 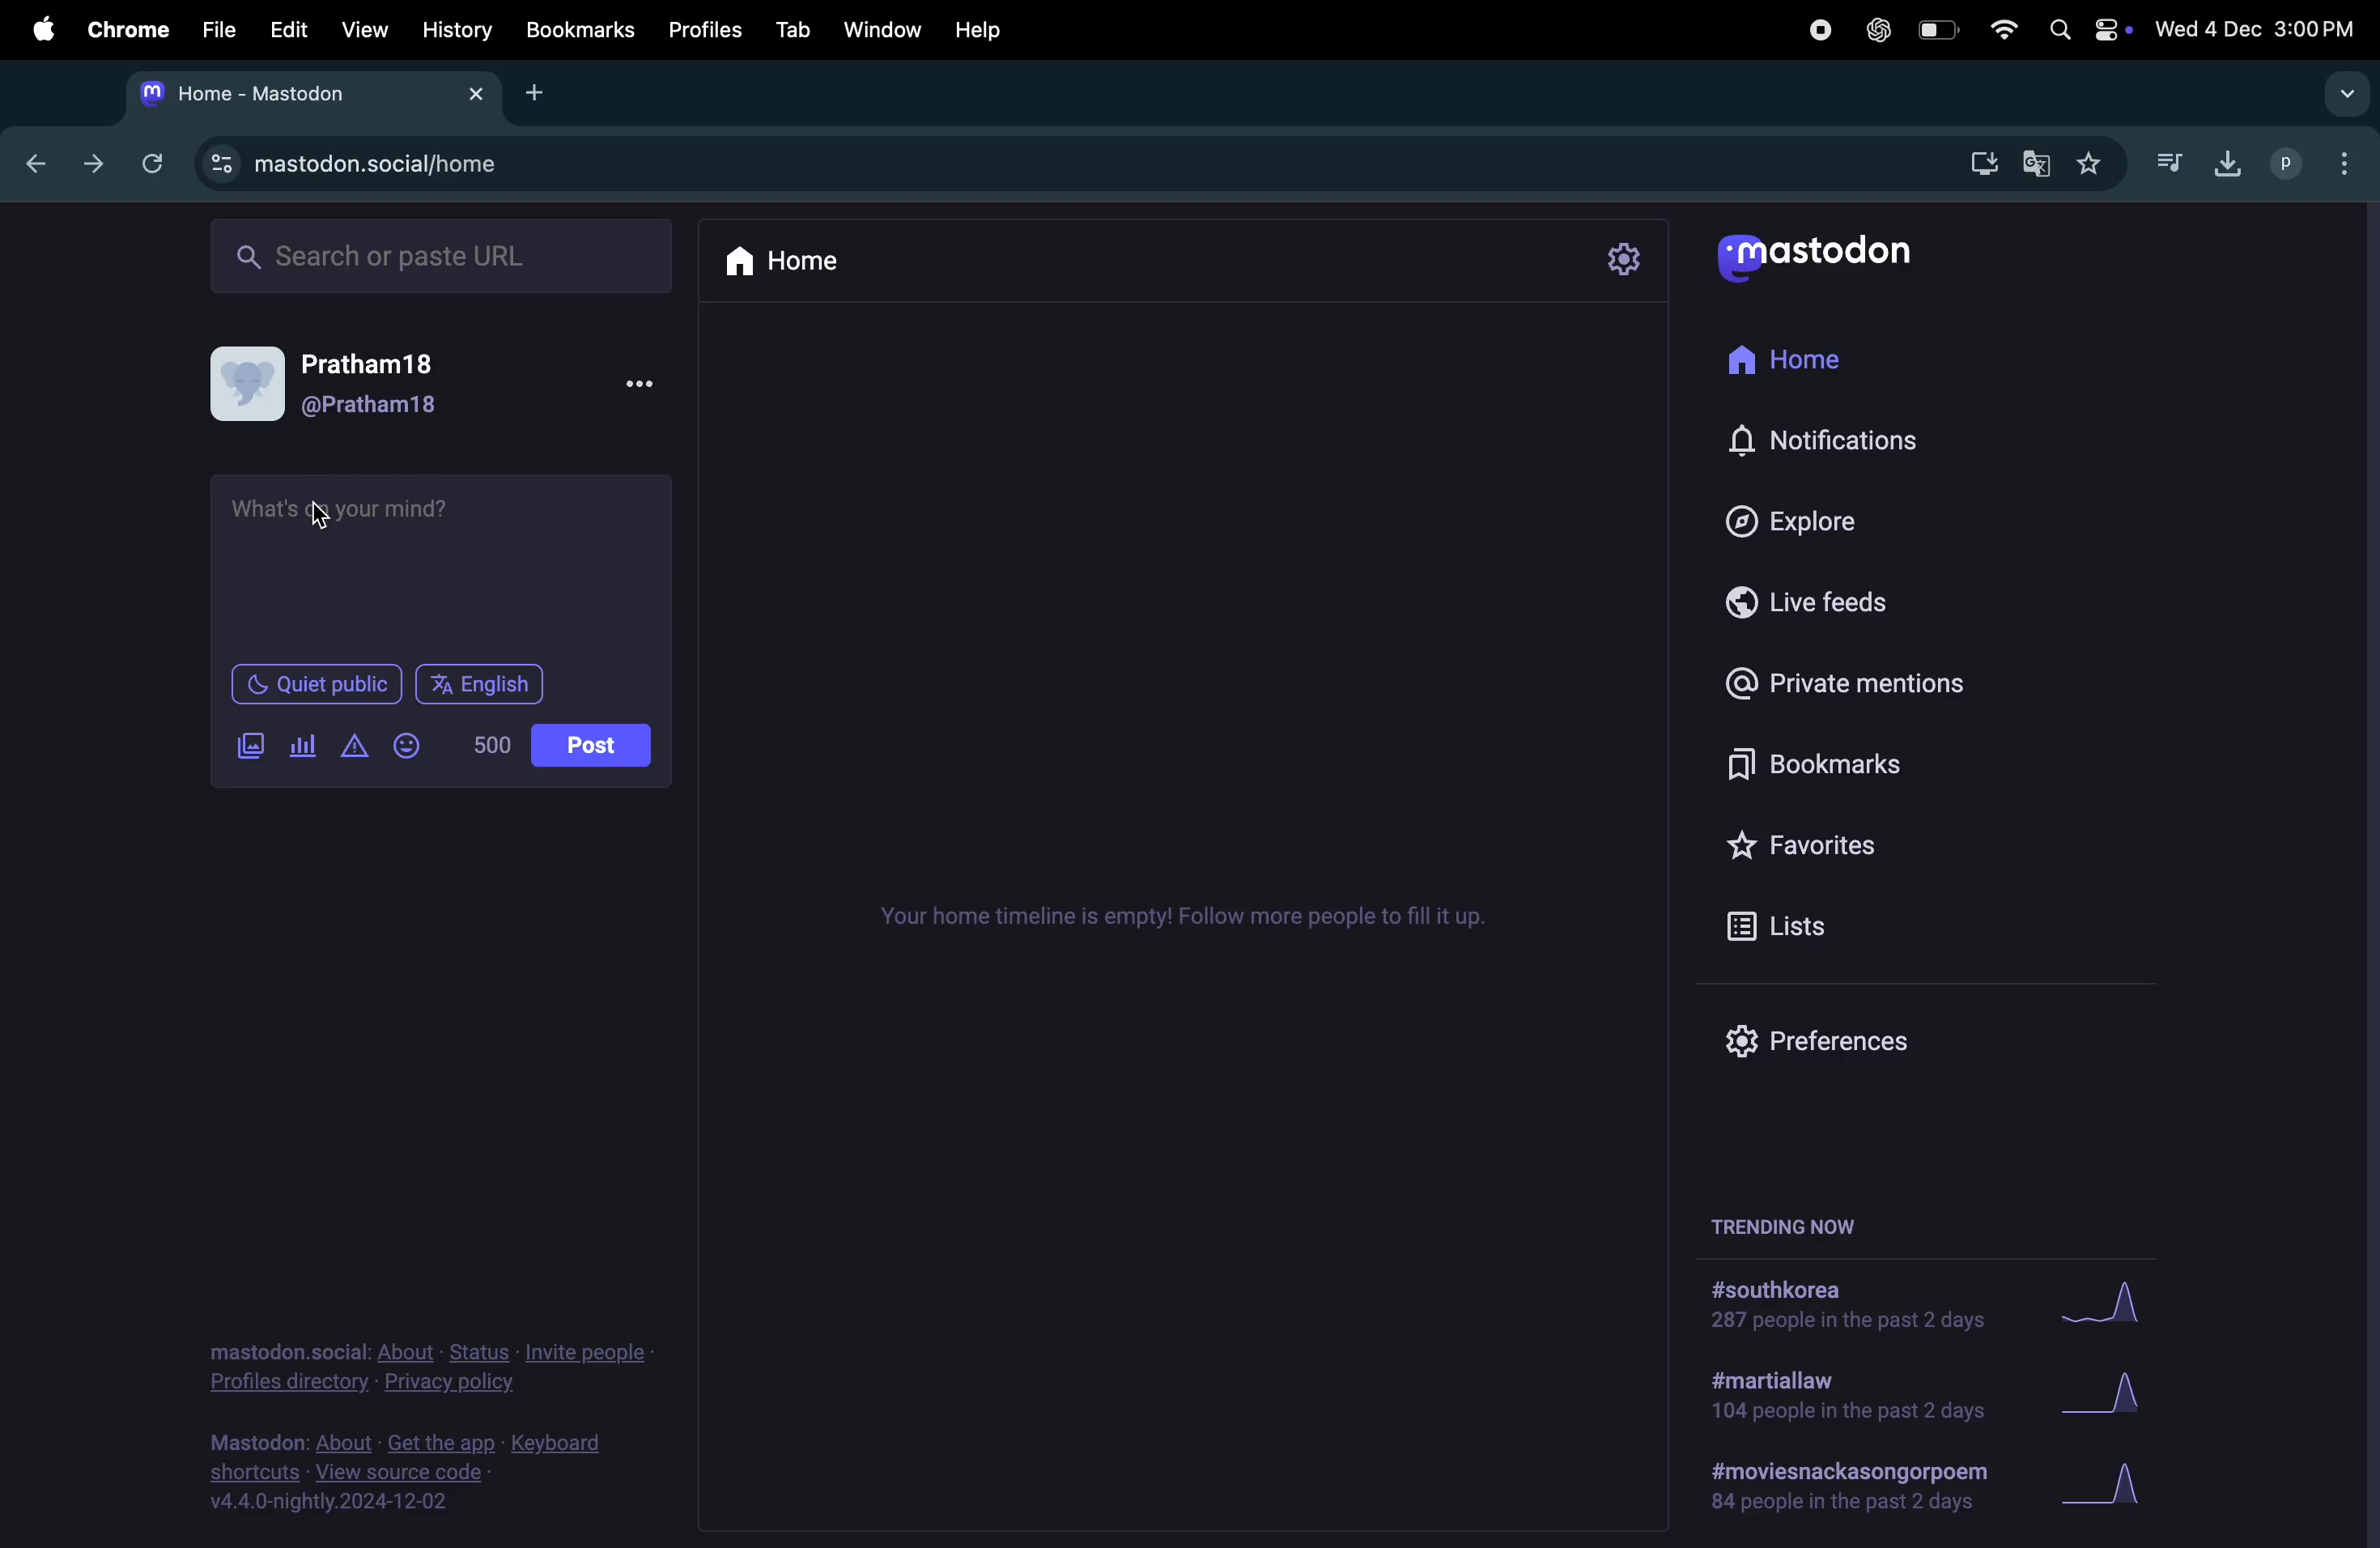 What do you see at coordinates (327, 521) in the screenshot?
I see `cursor` at bounding box center [327, 521].